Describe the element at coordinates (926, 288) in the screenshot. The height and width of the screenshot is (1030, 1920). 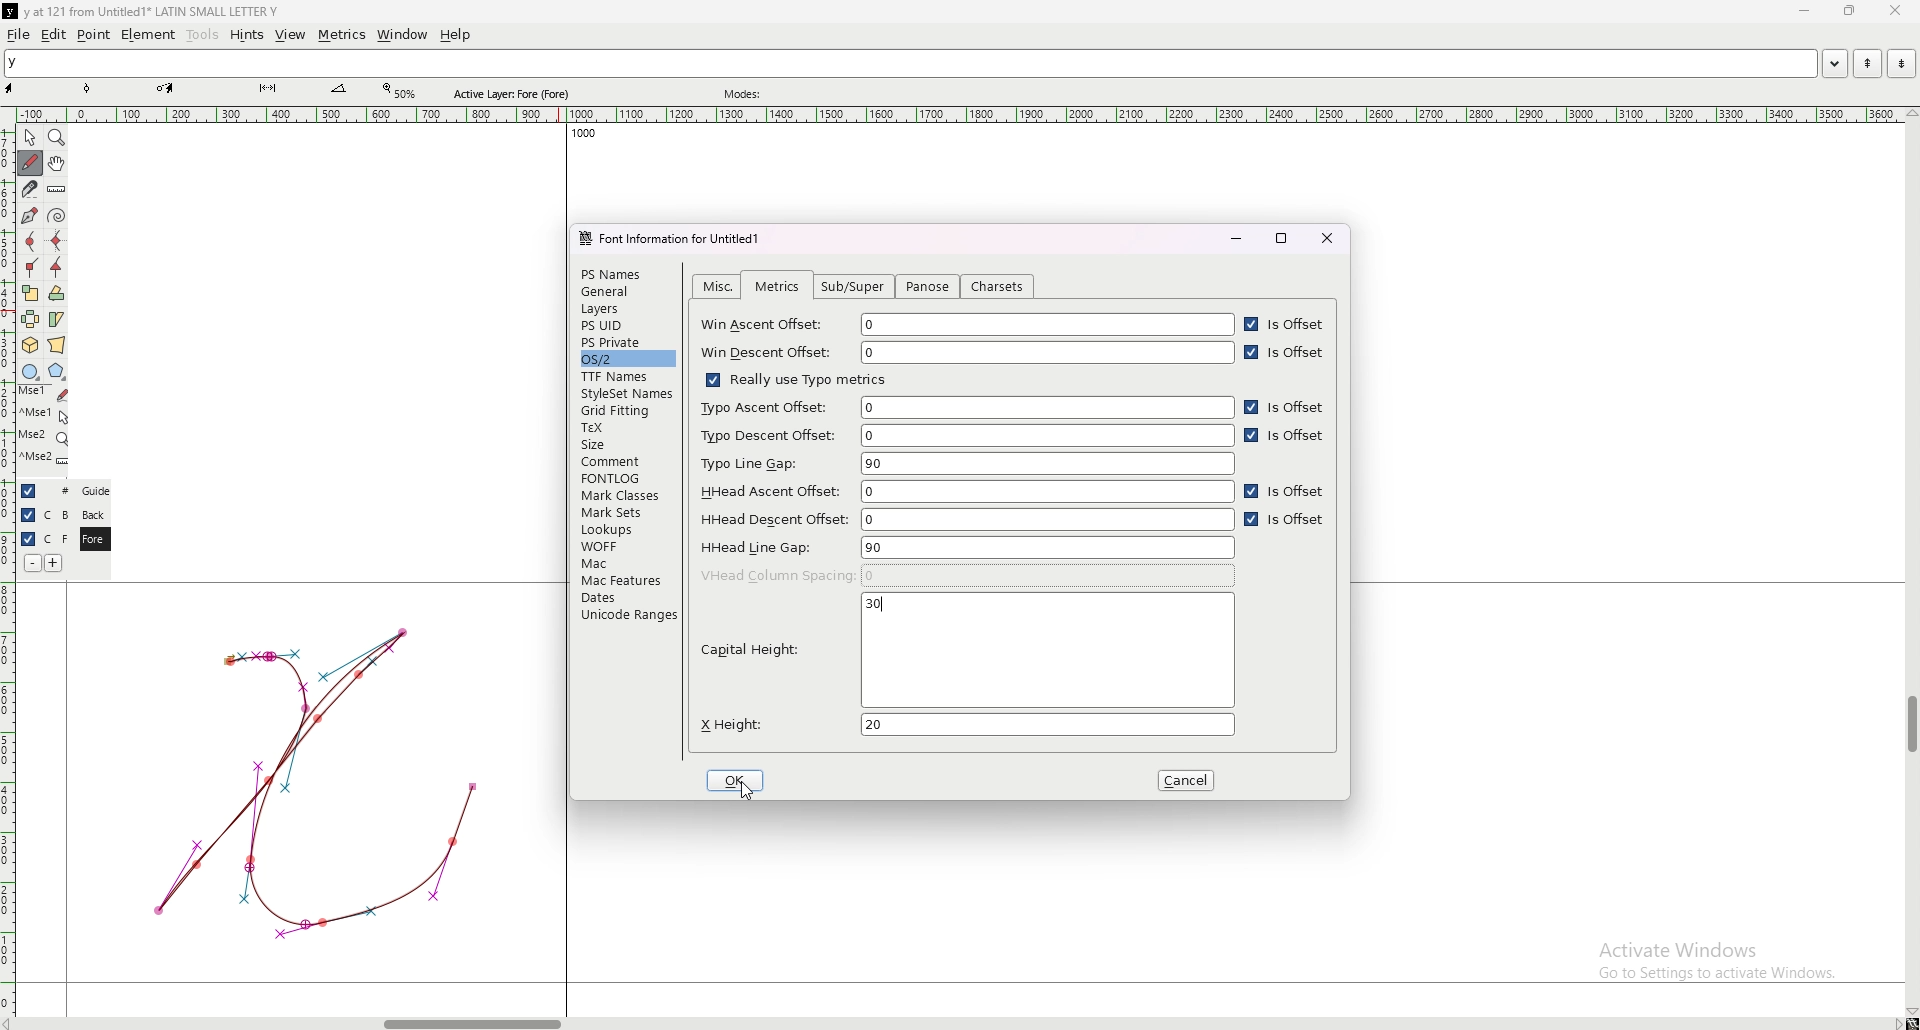
I see `panose` at that location.